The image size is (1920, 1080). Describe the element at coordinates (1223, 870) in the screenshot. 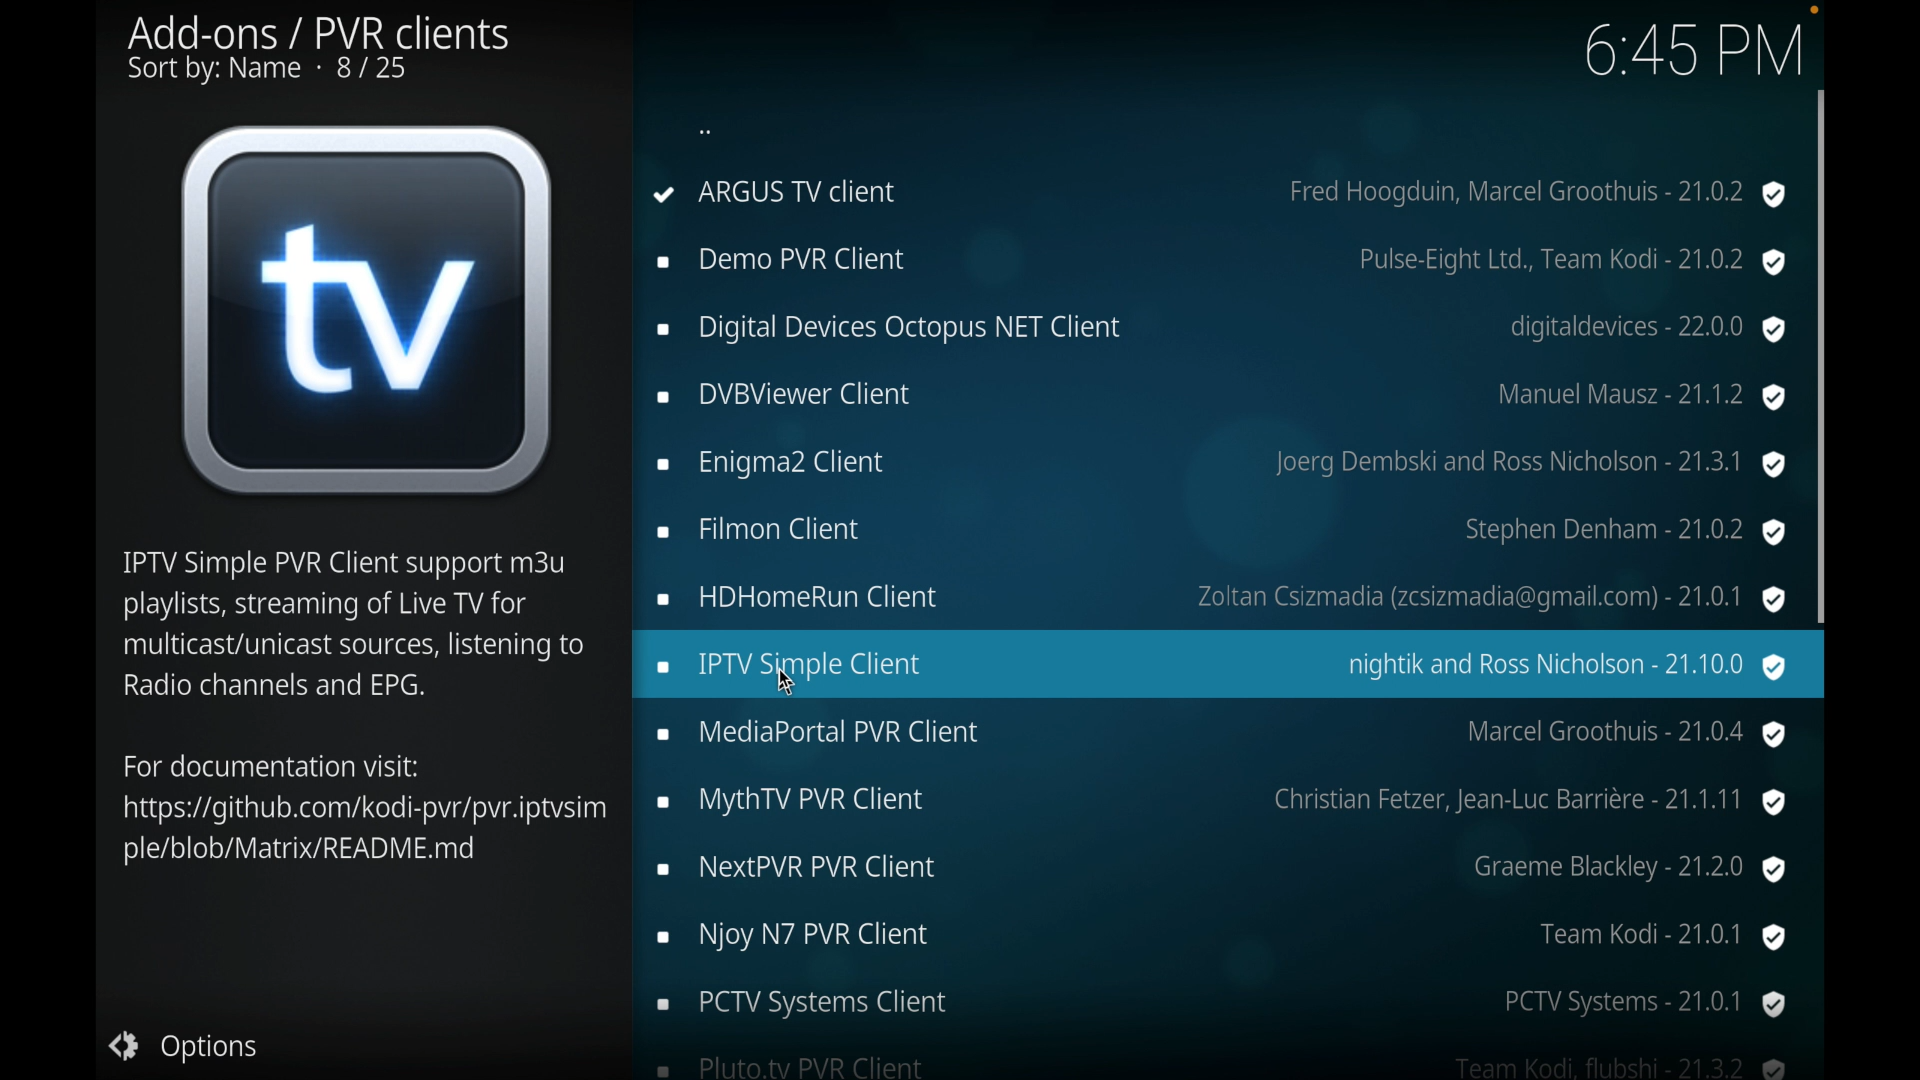

I see `nextpvr pvr client` at that location.